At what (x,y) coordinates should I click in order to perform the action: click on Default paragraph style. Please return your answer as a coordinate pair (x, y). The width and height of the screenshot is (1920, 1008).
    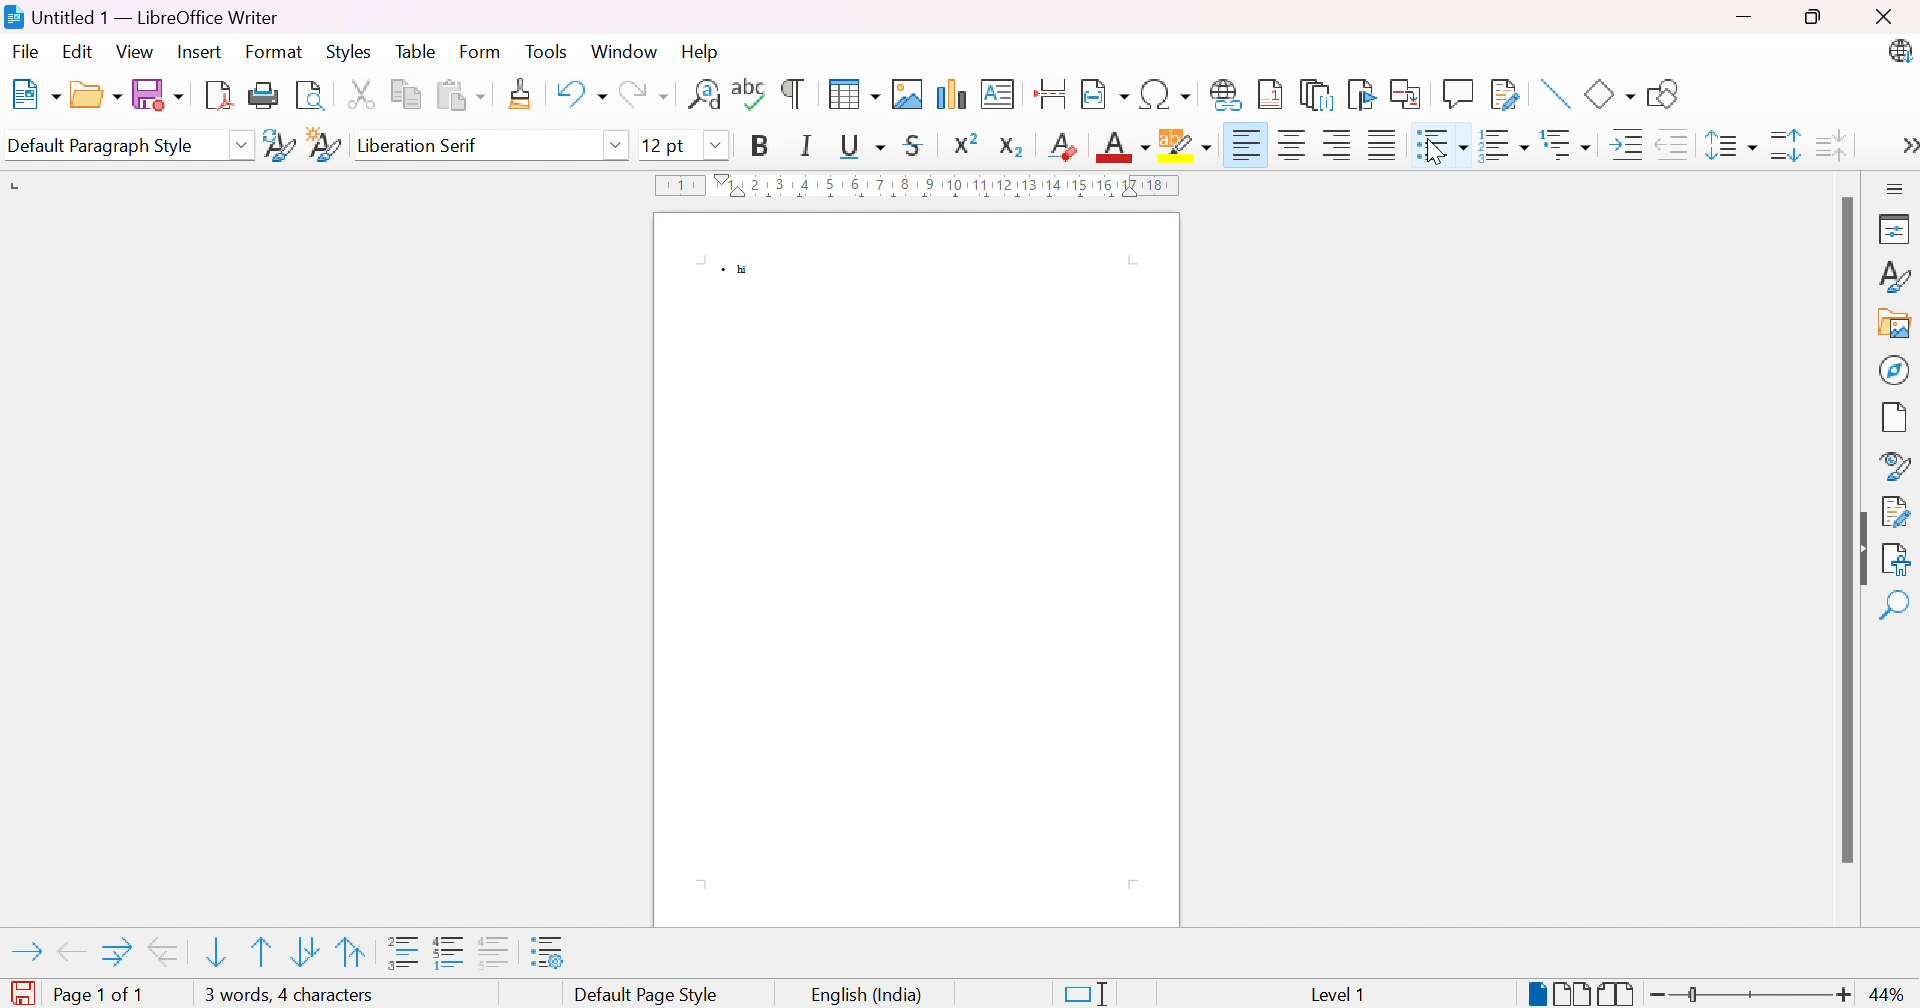
    Looking at the image, I should click on (105, 148).